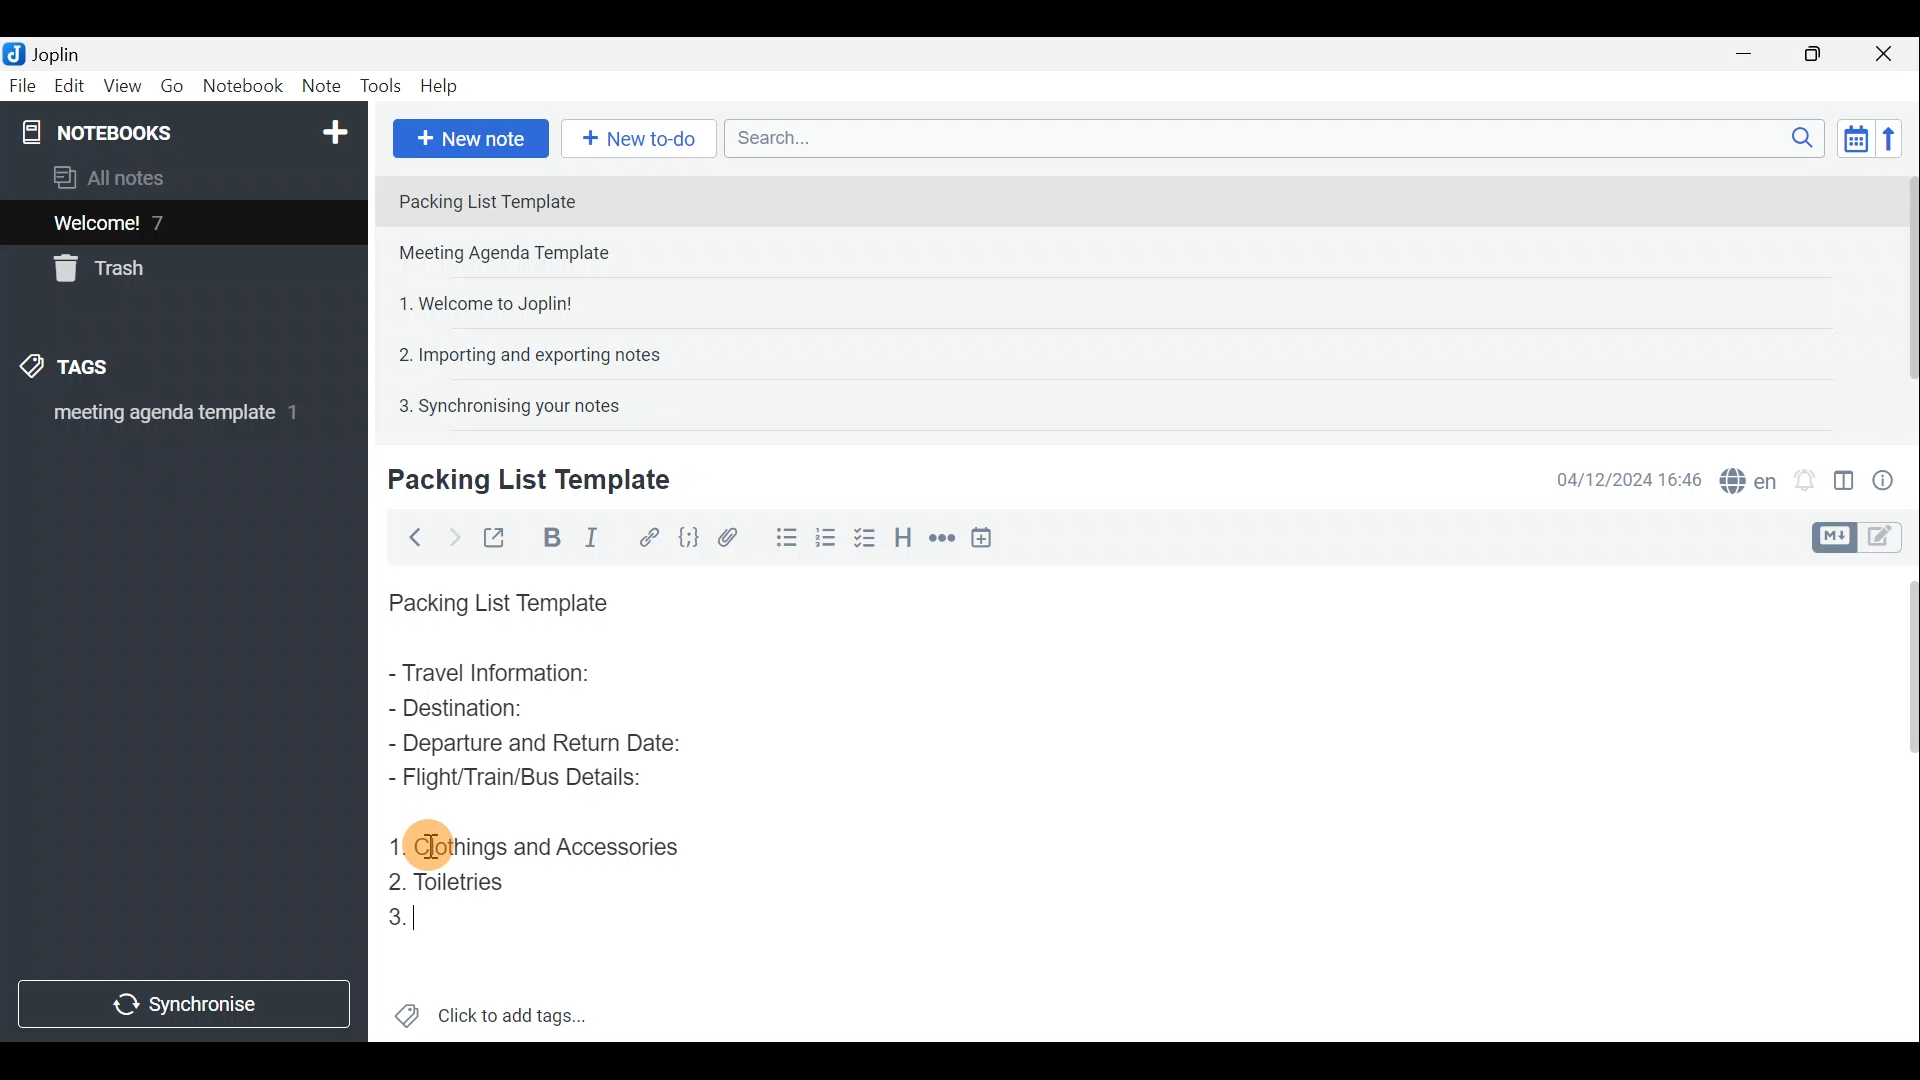 This screenshot has height=1080, width=1920. I want to click on Note 3, so click(478, 301).